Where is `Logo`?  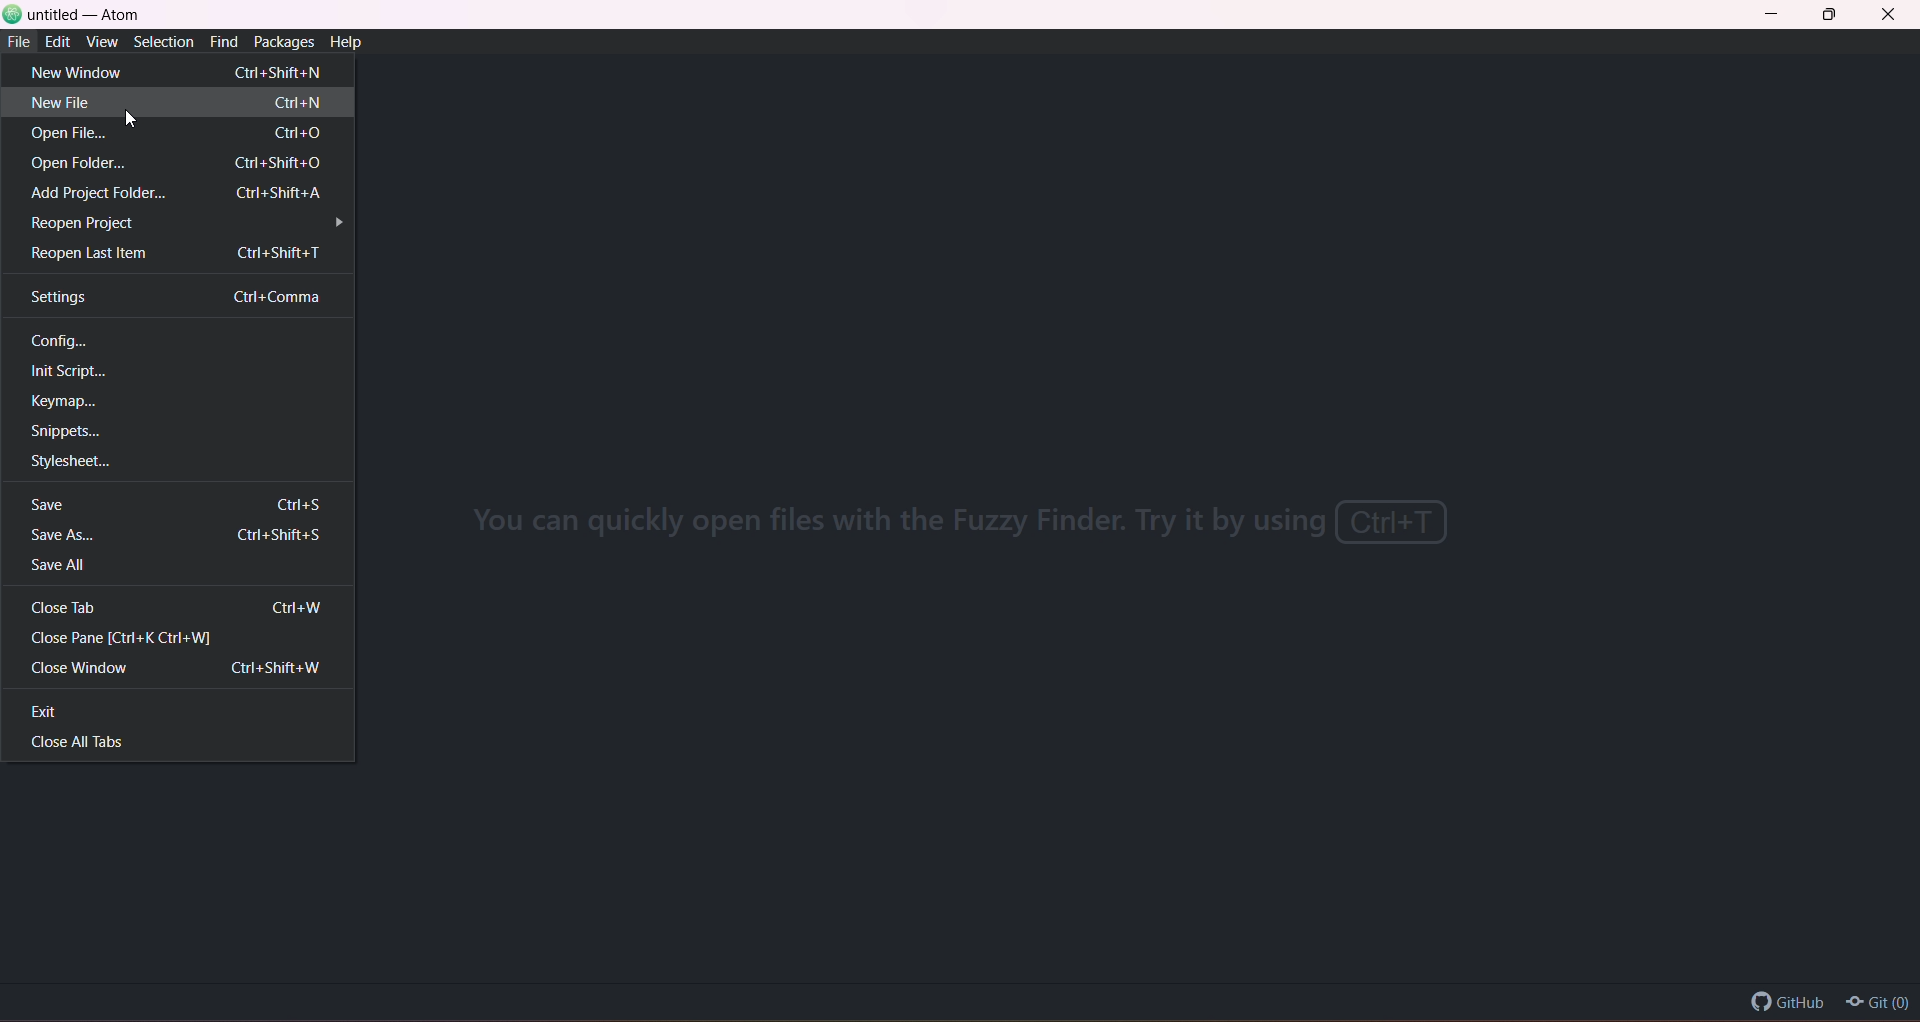 Logo is located at coordinates (13, 14).